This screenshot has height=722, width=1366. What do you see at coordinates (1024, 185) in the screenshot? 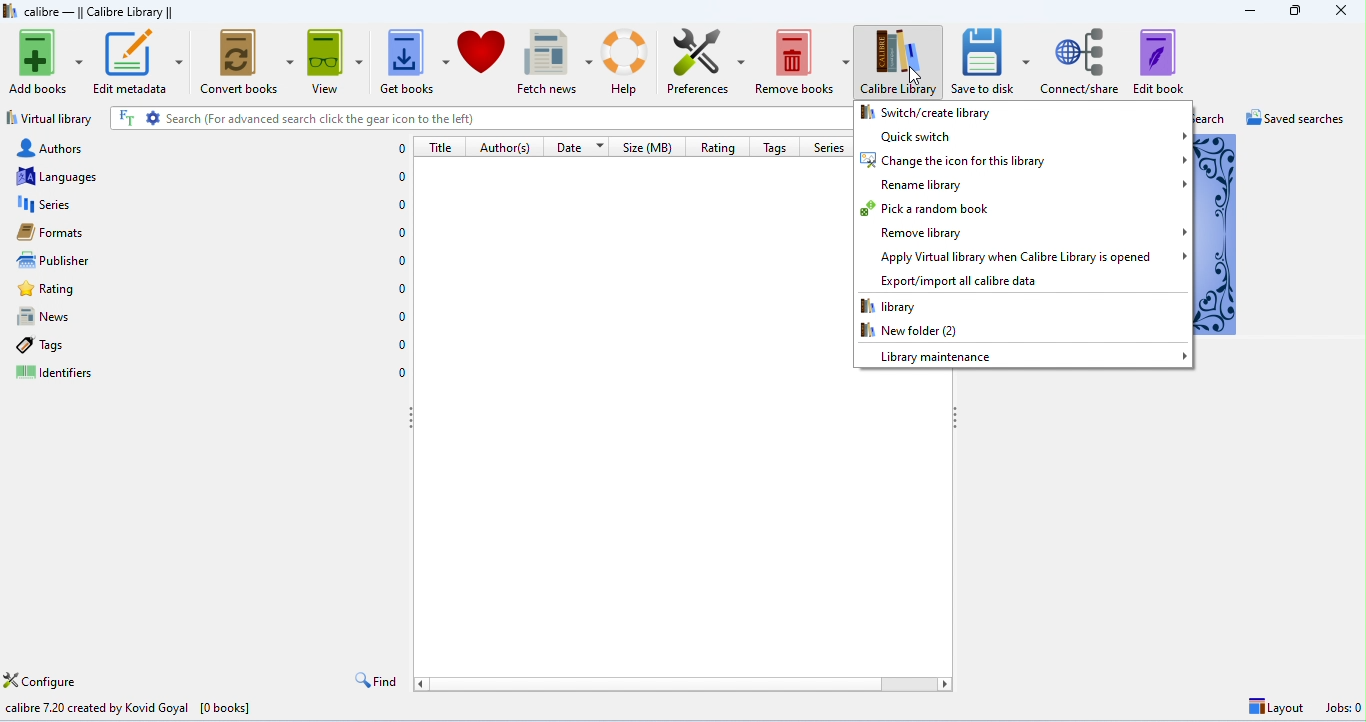
I see `rename library` at bounding box center [1024, 185].